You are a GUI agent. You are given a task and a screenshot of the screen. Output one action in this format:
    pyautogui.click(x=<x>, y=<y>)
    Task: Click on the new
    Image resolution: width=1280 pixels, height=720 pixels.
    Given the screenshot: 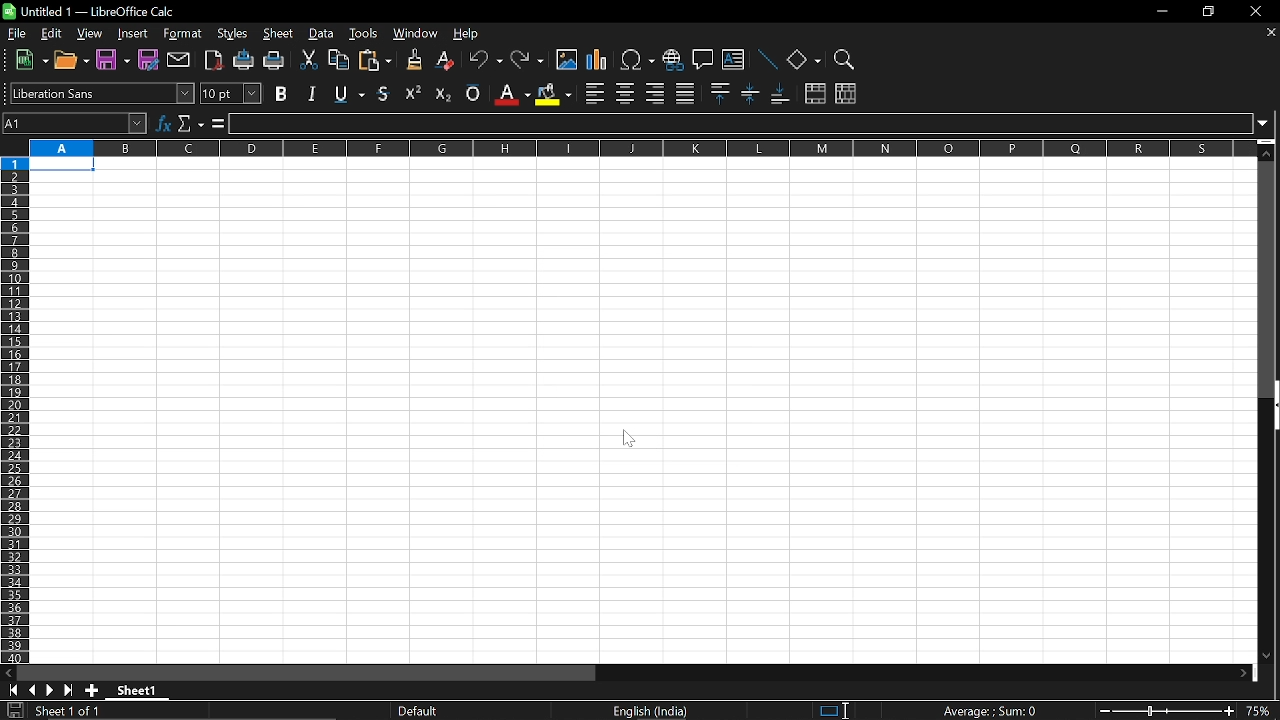 What is the action you would take?
    pyautogui.click(x=32, y=61)
    